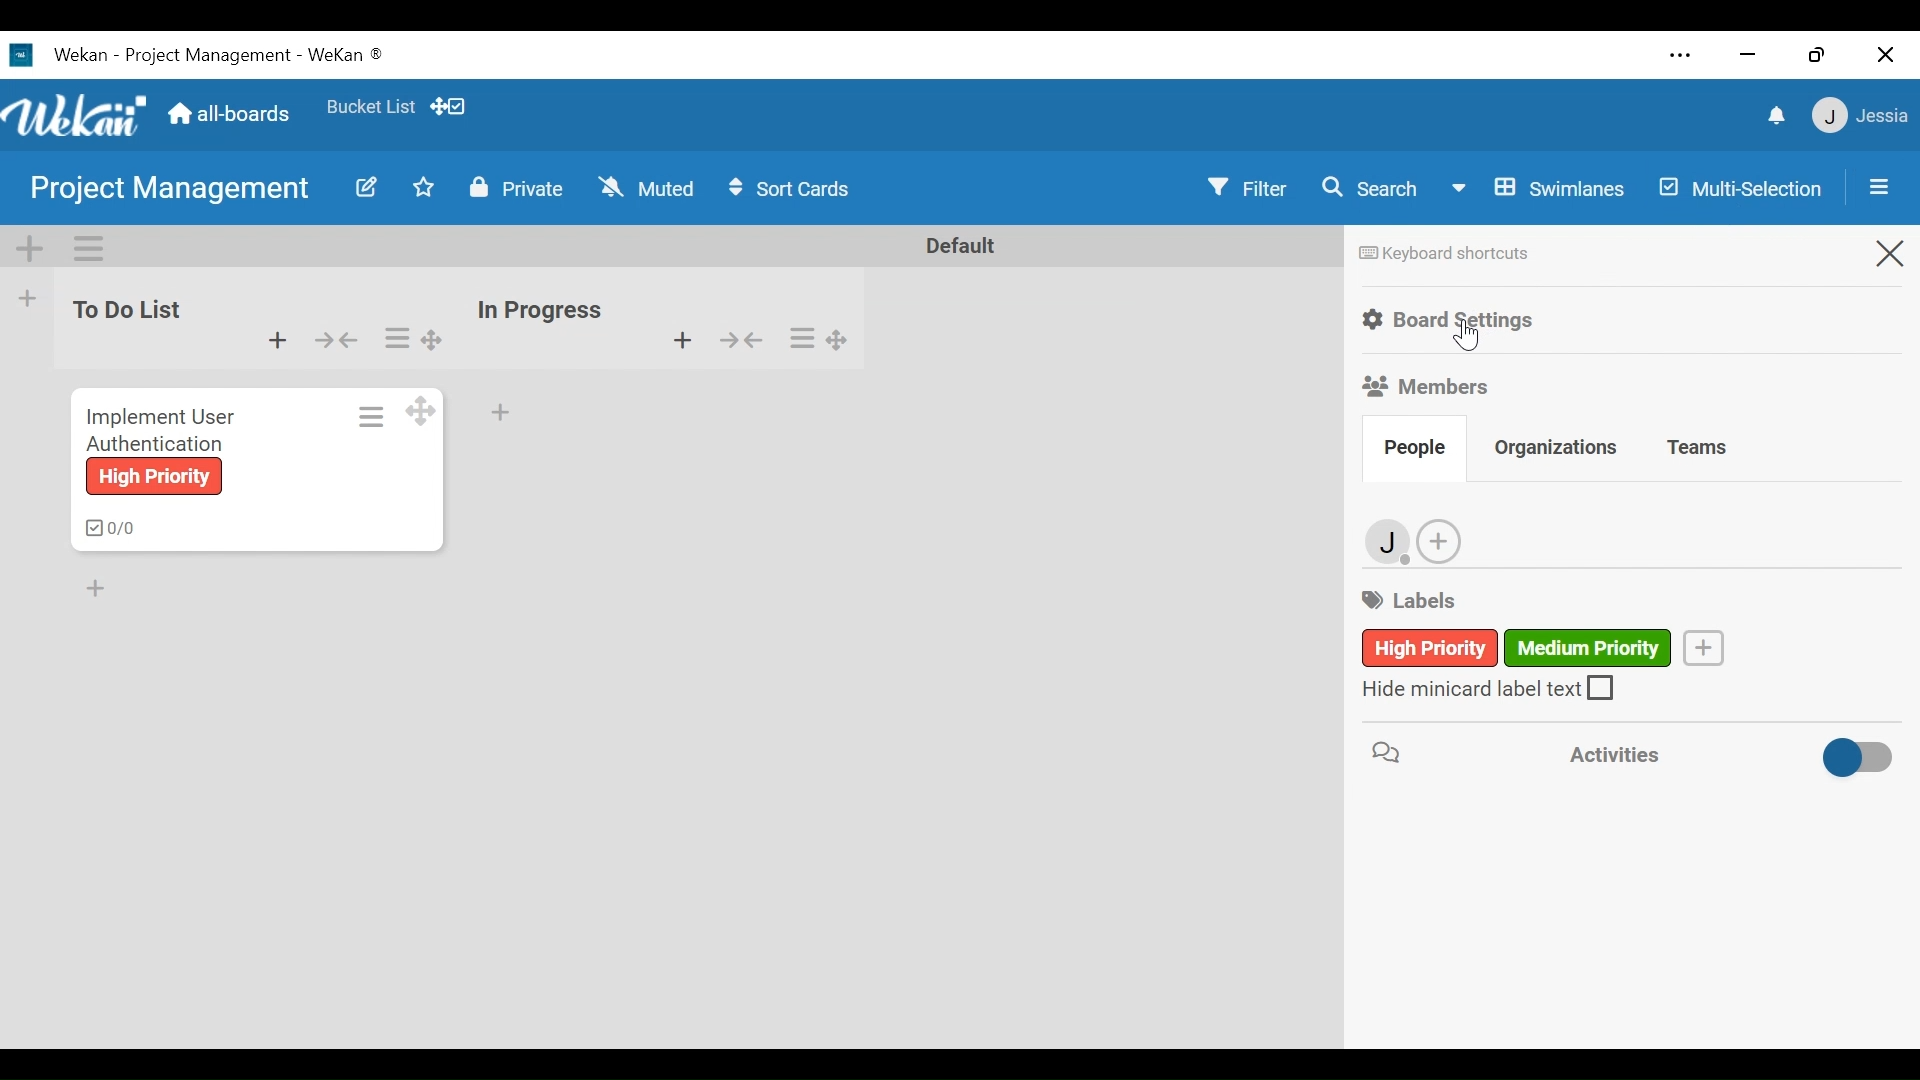 Image resolution: width=1920 pixels, height=1080 pixels. I want to click on show/hide Desktop drag handles, so click(448, 106).